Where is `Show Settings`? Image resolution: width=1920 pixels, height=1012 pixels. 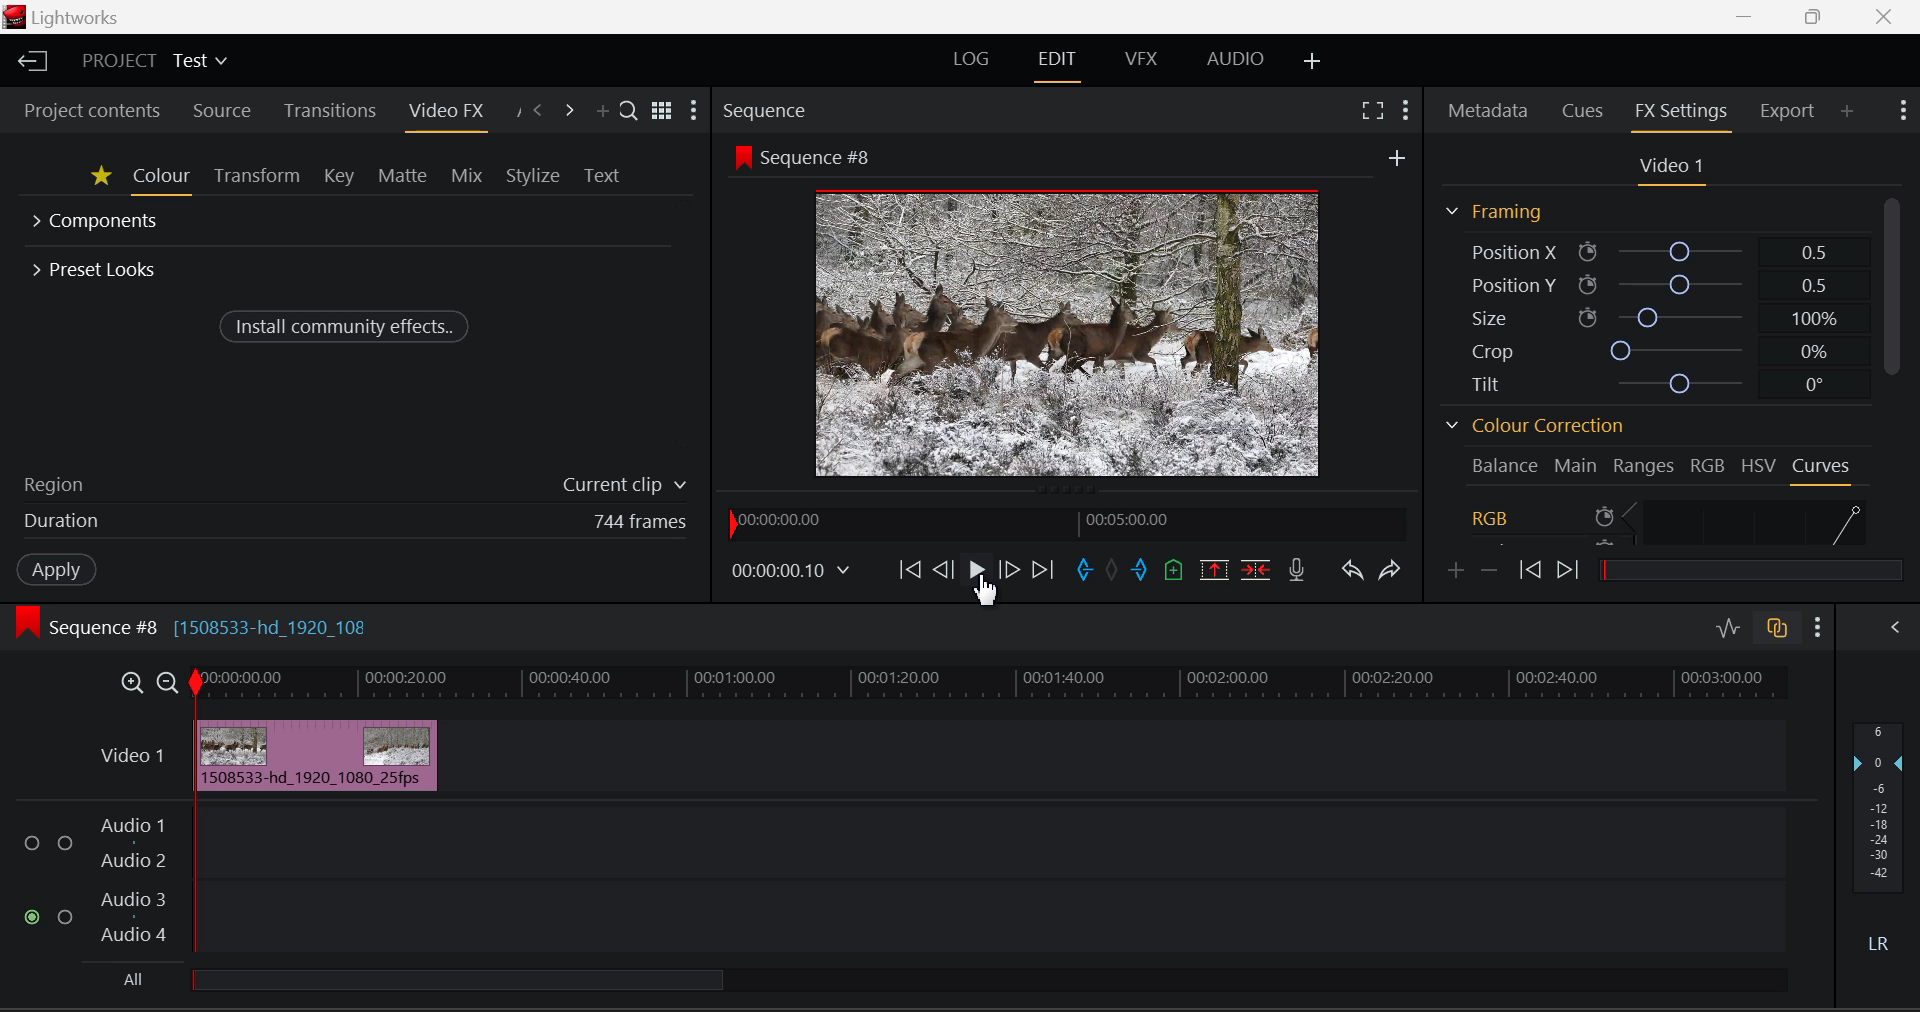 Show Settings is located at coordinates (696, 111).